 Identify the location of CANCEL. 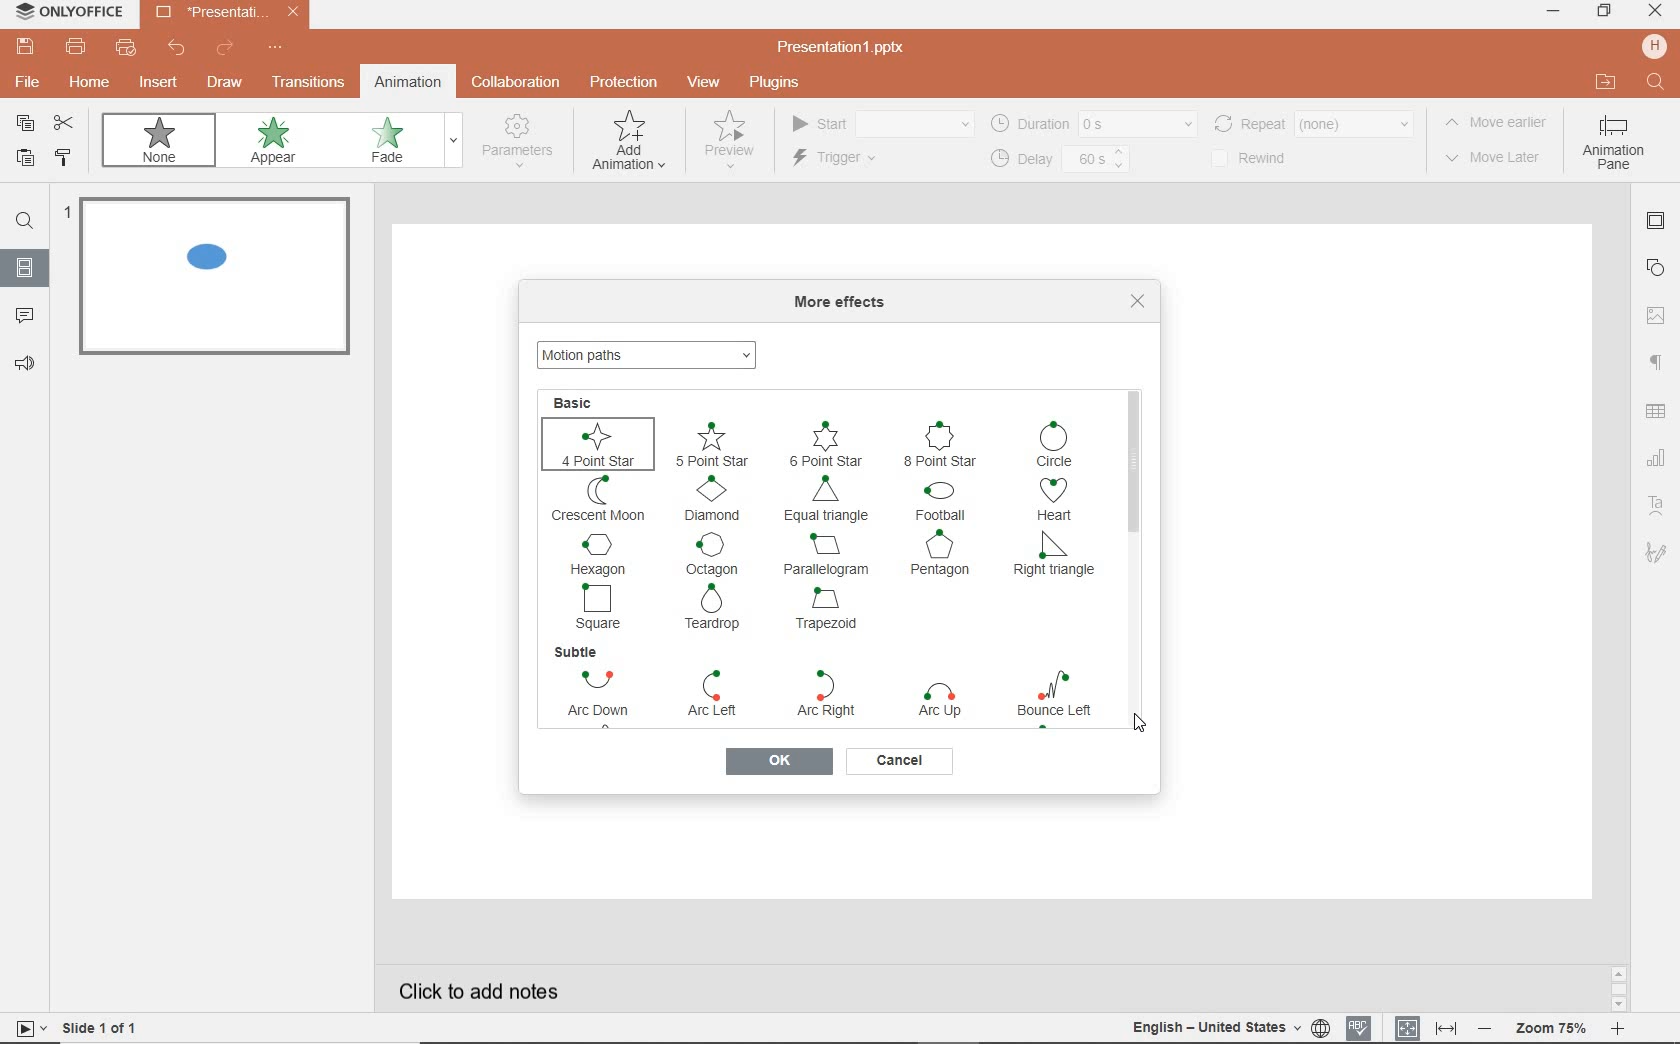
(900, 761).